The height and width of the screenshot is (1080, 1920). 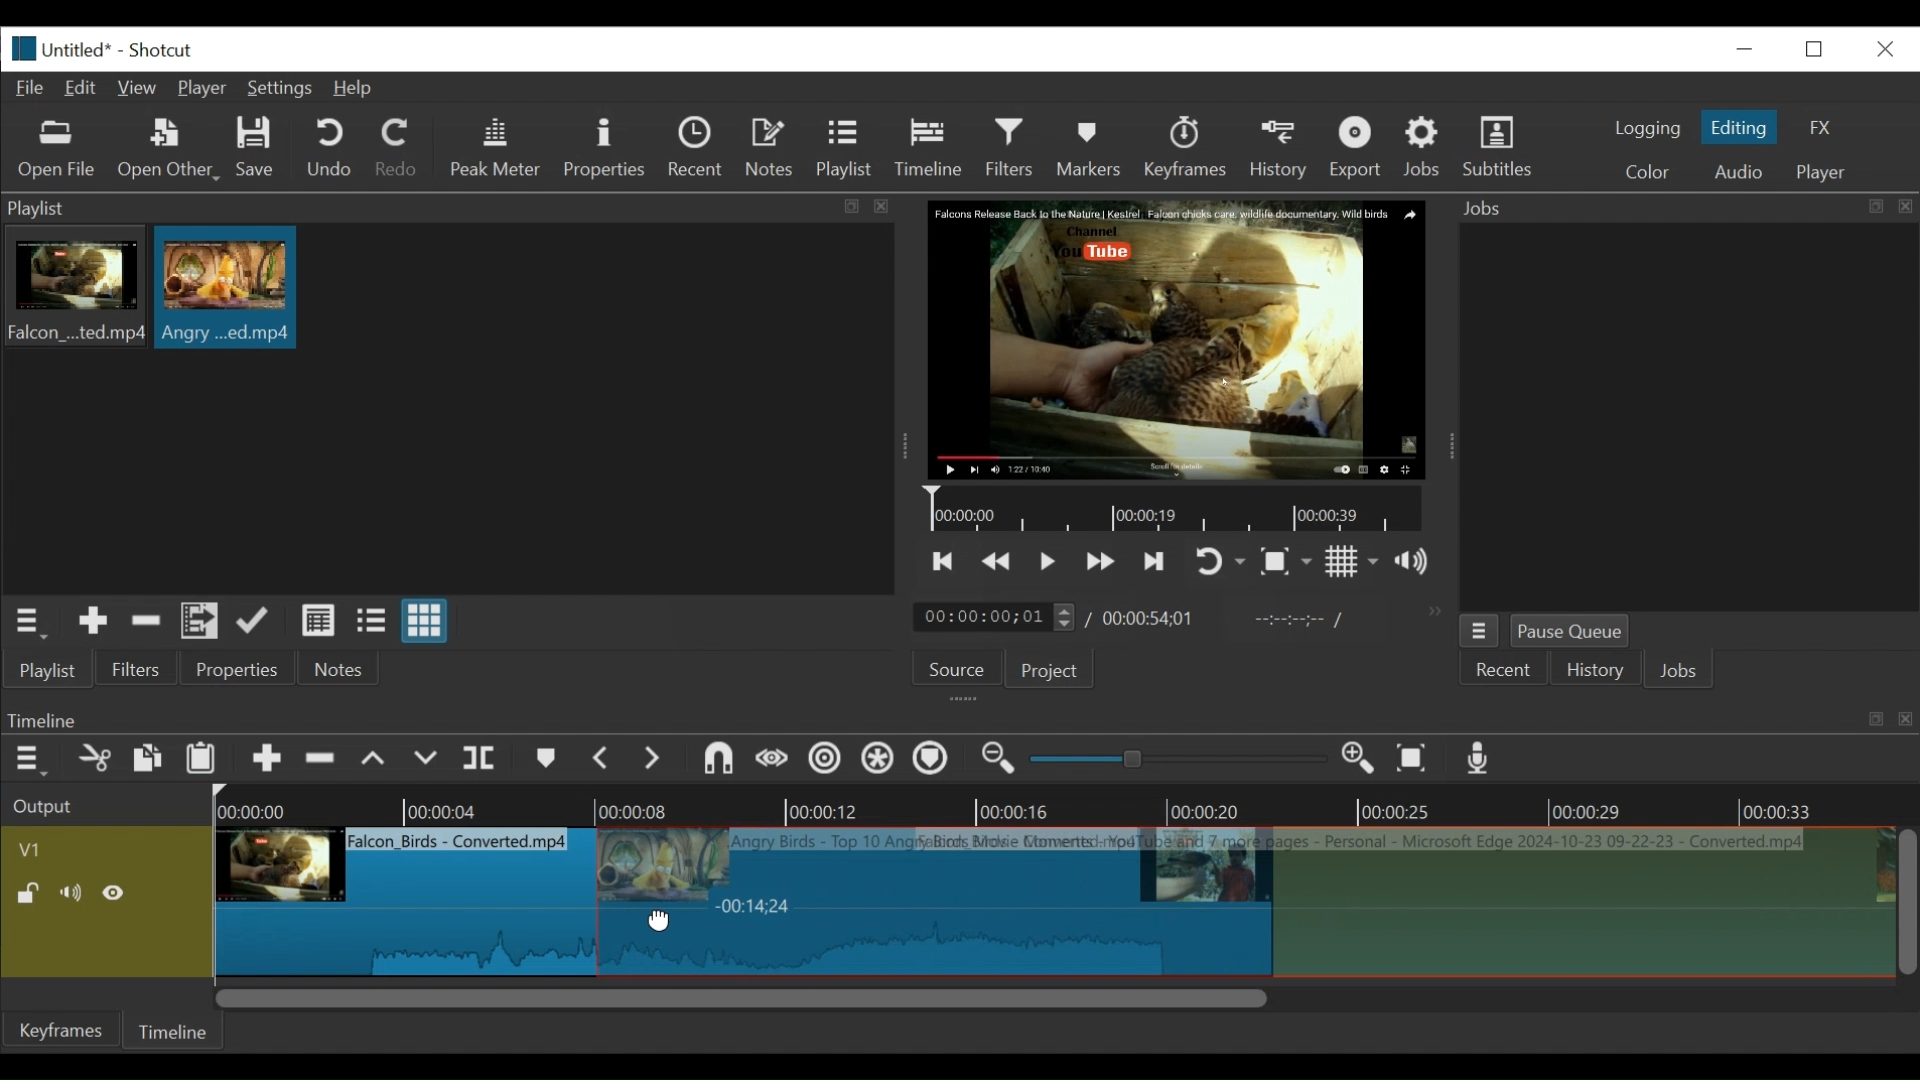 I want to click on (un)lock track, so click(x=28, y=893).